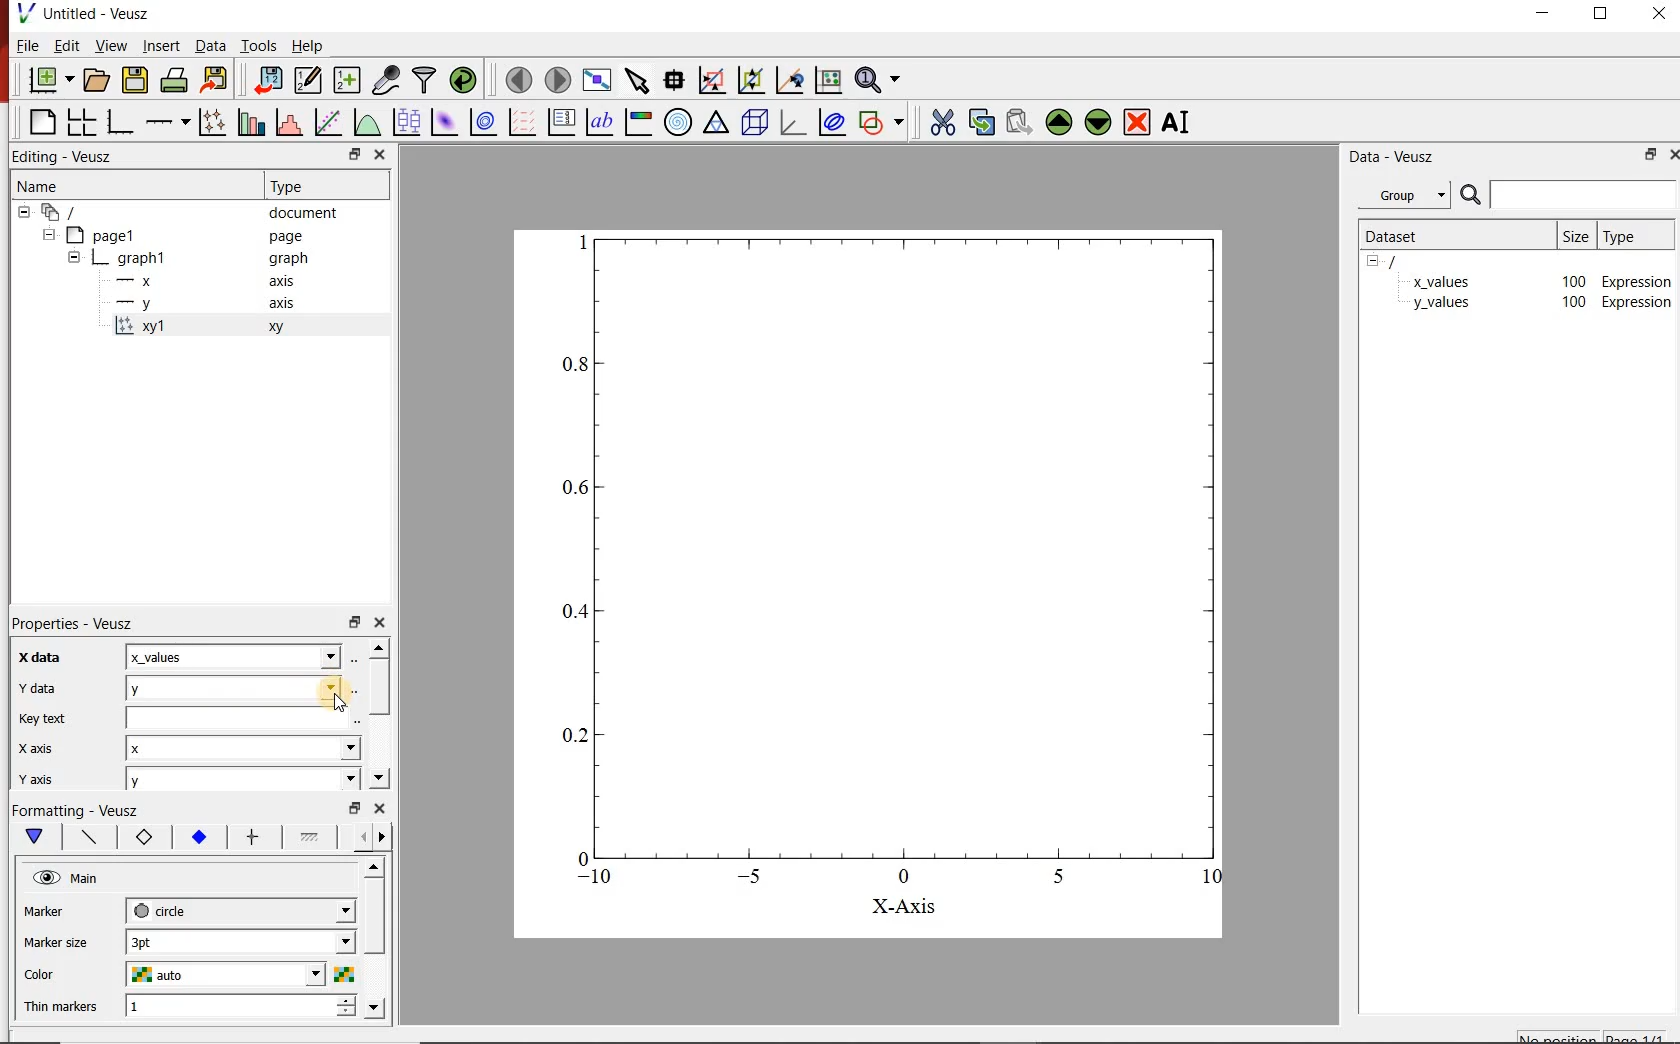 The height and width of the screenshot is (1044, 1680). Describe the element at coordinates (61, 1007) in the screenshot. I see `Thin markers` at that location.